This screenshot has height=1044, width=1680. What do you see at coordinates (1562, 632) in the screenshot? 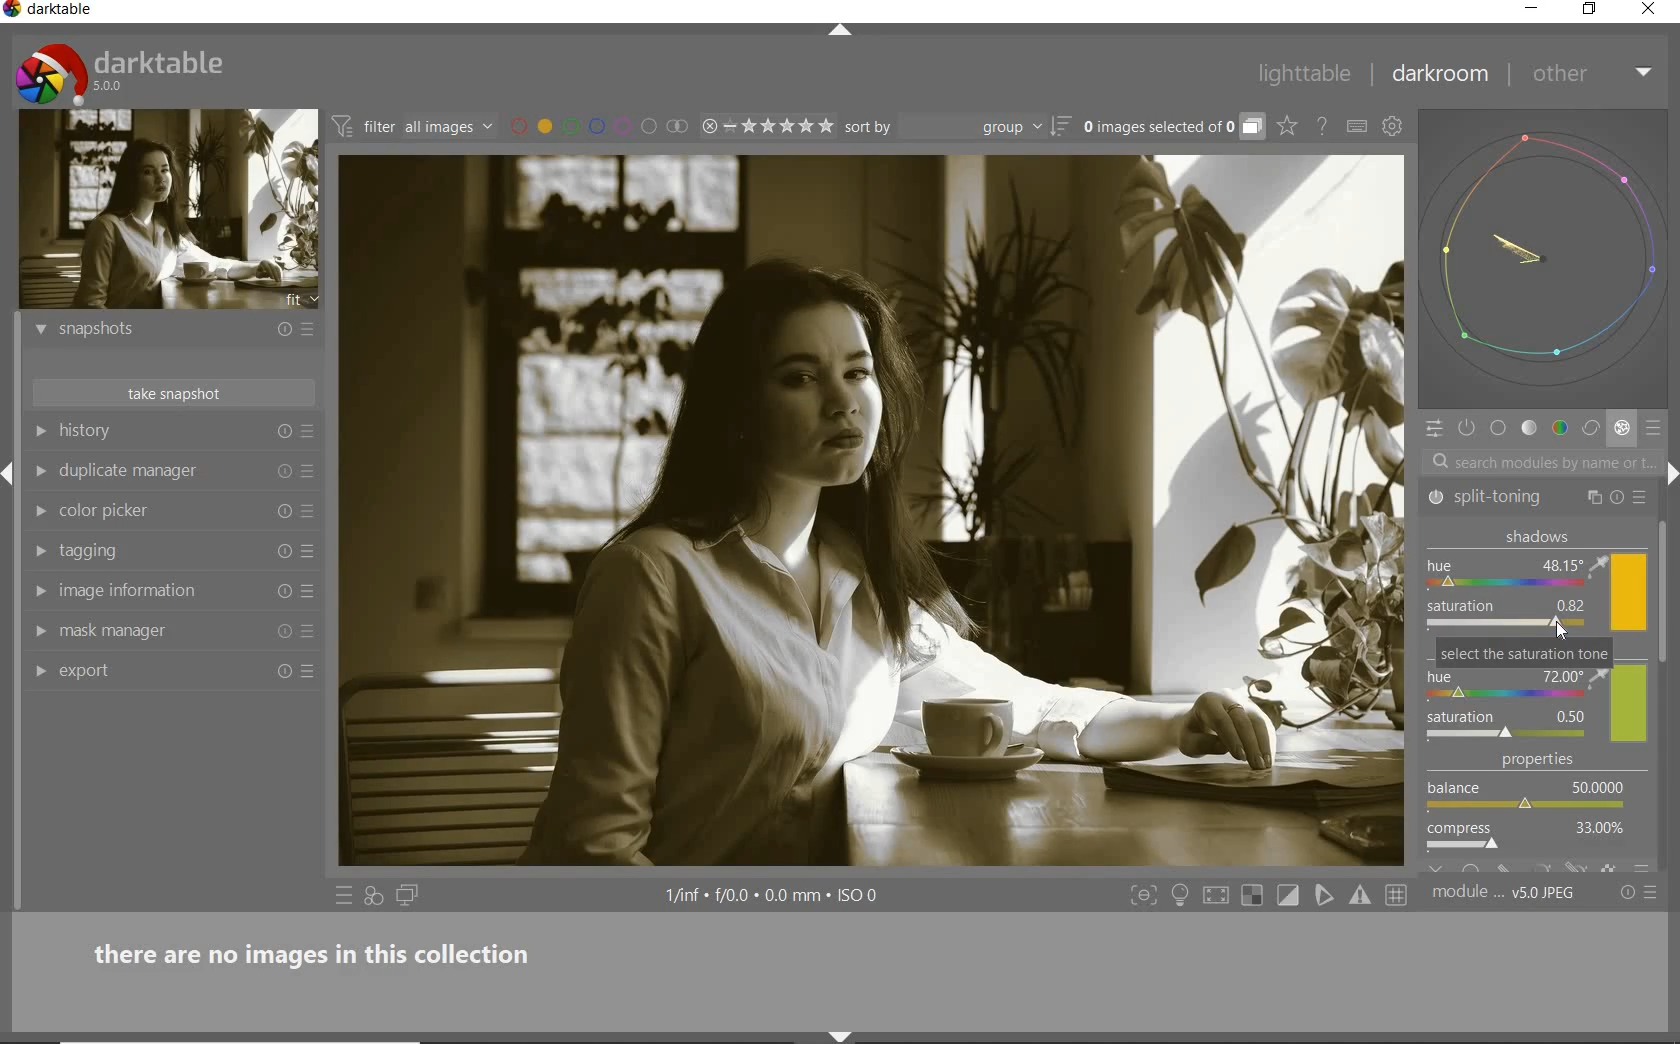
I see `cursor position` at bounding box center [1562, 632].